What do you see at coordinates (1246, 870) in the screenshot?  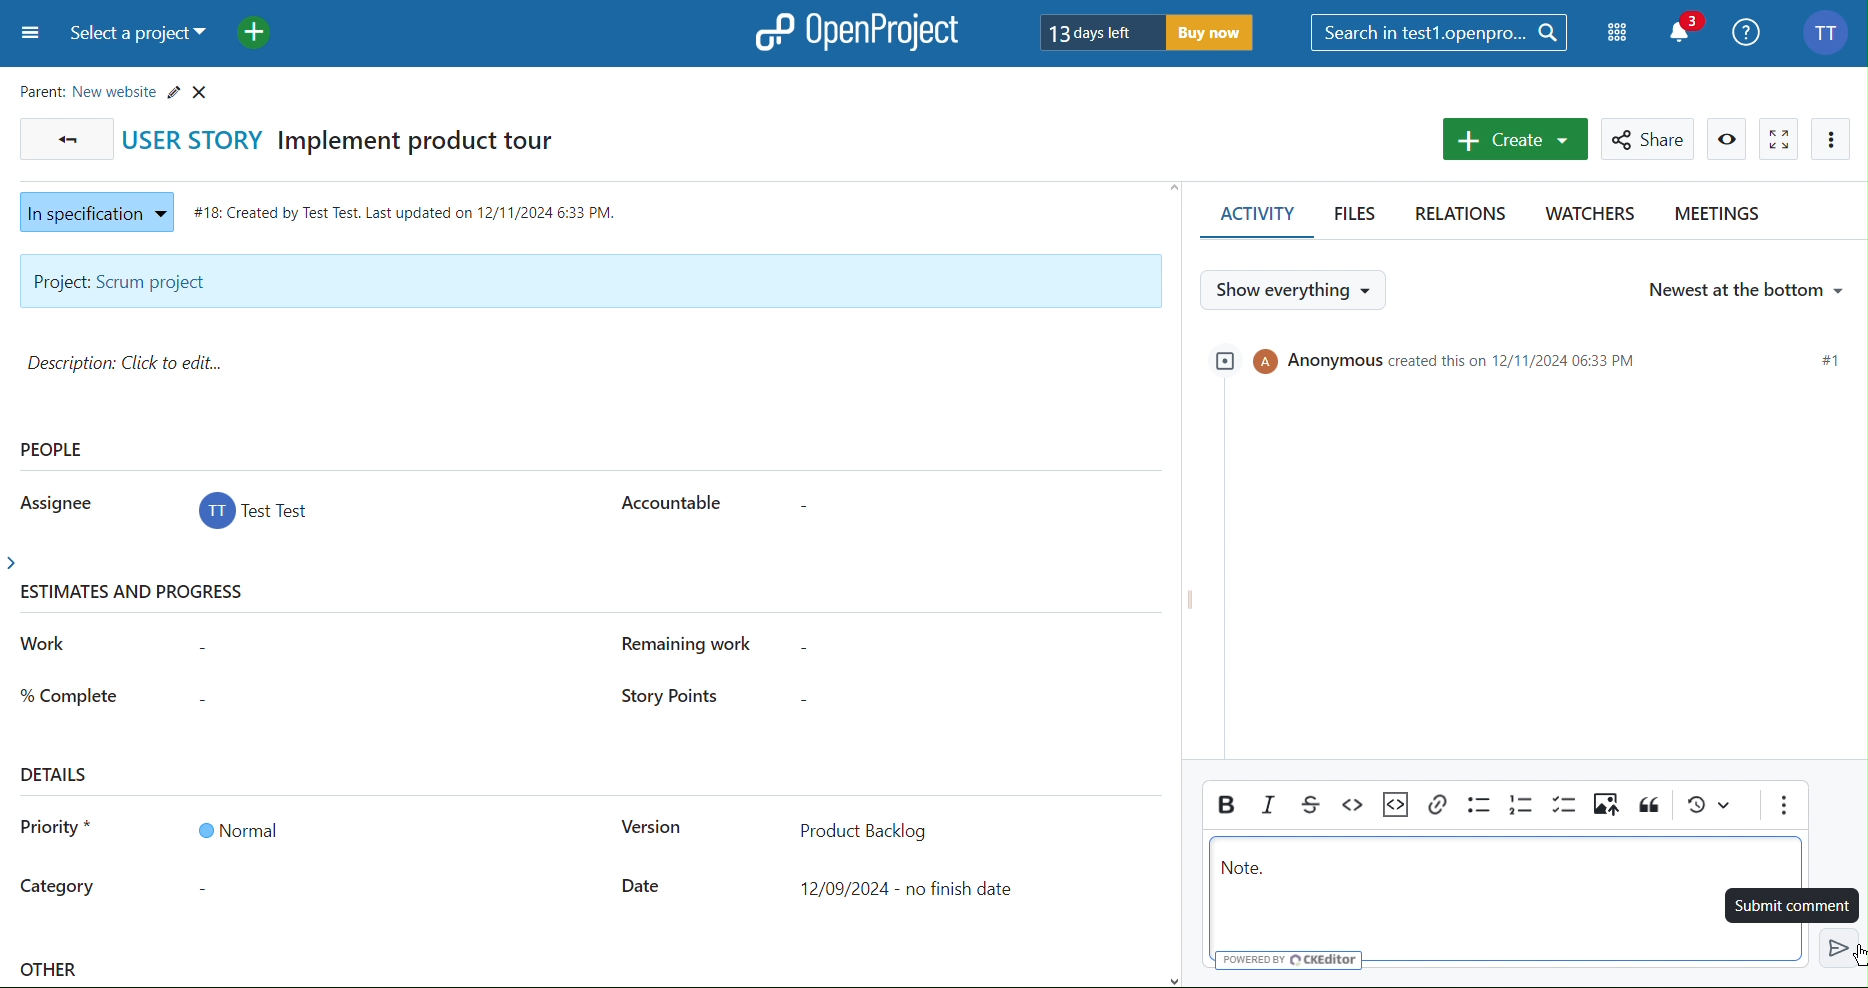 I see `Note` at bounding box center [1246, 870].